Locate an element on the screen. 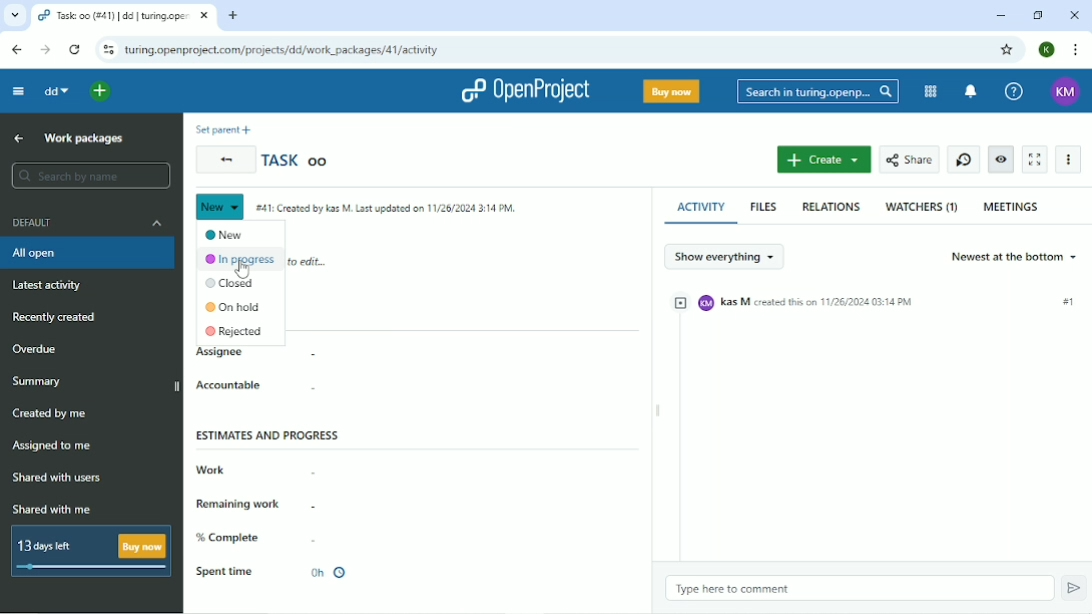  To notification center is located at coordinates (970, 91).